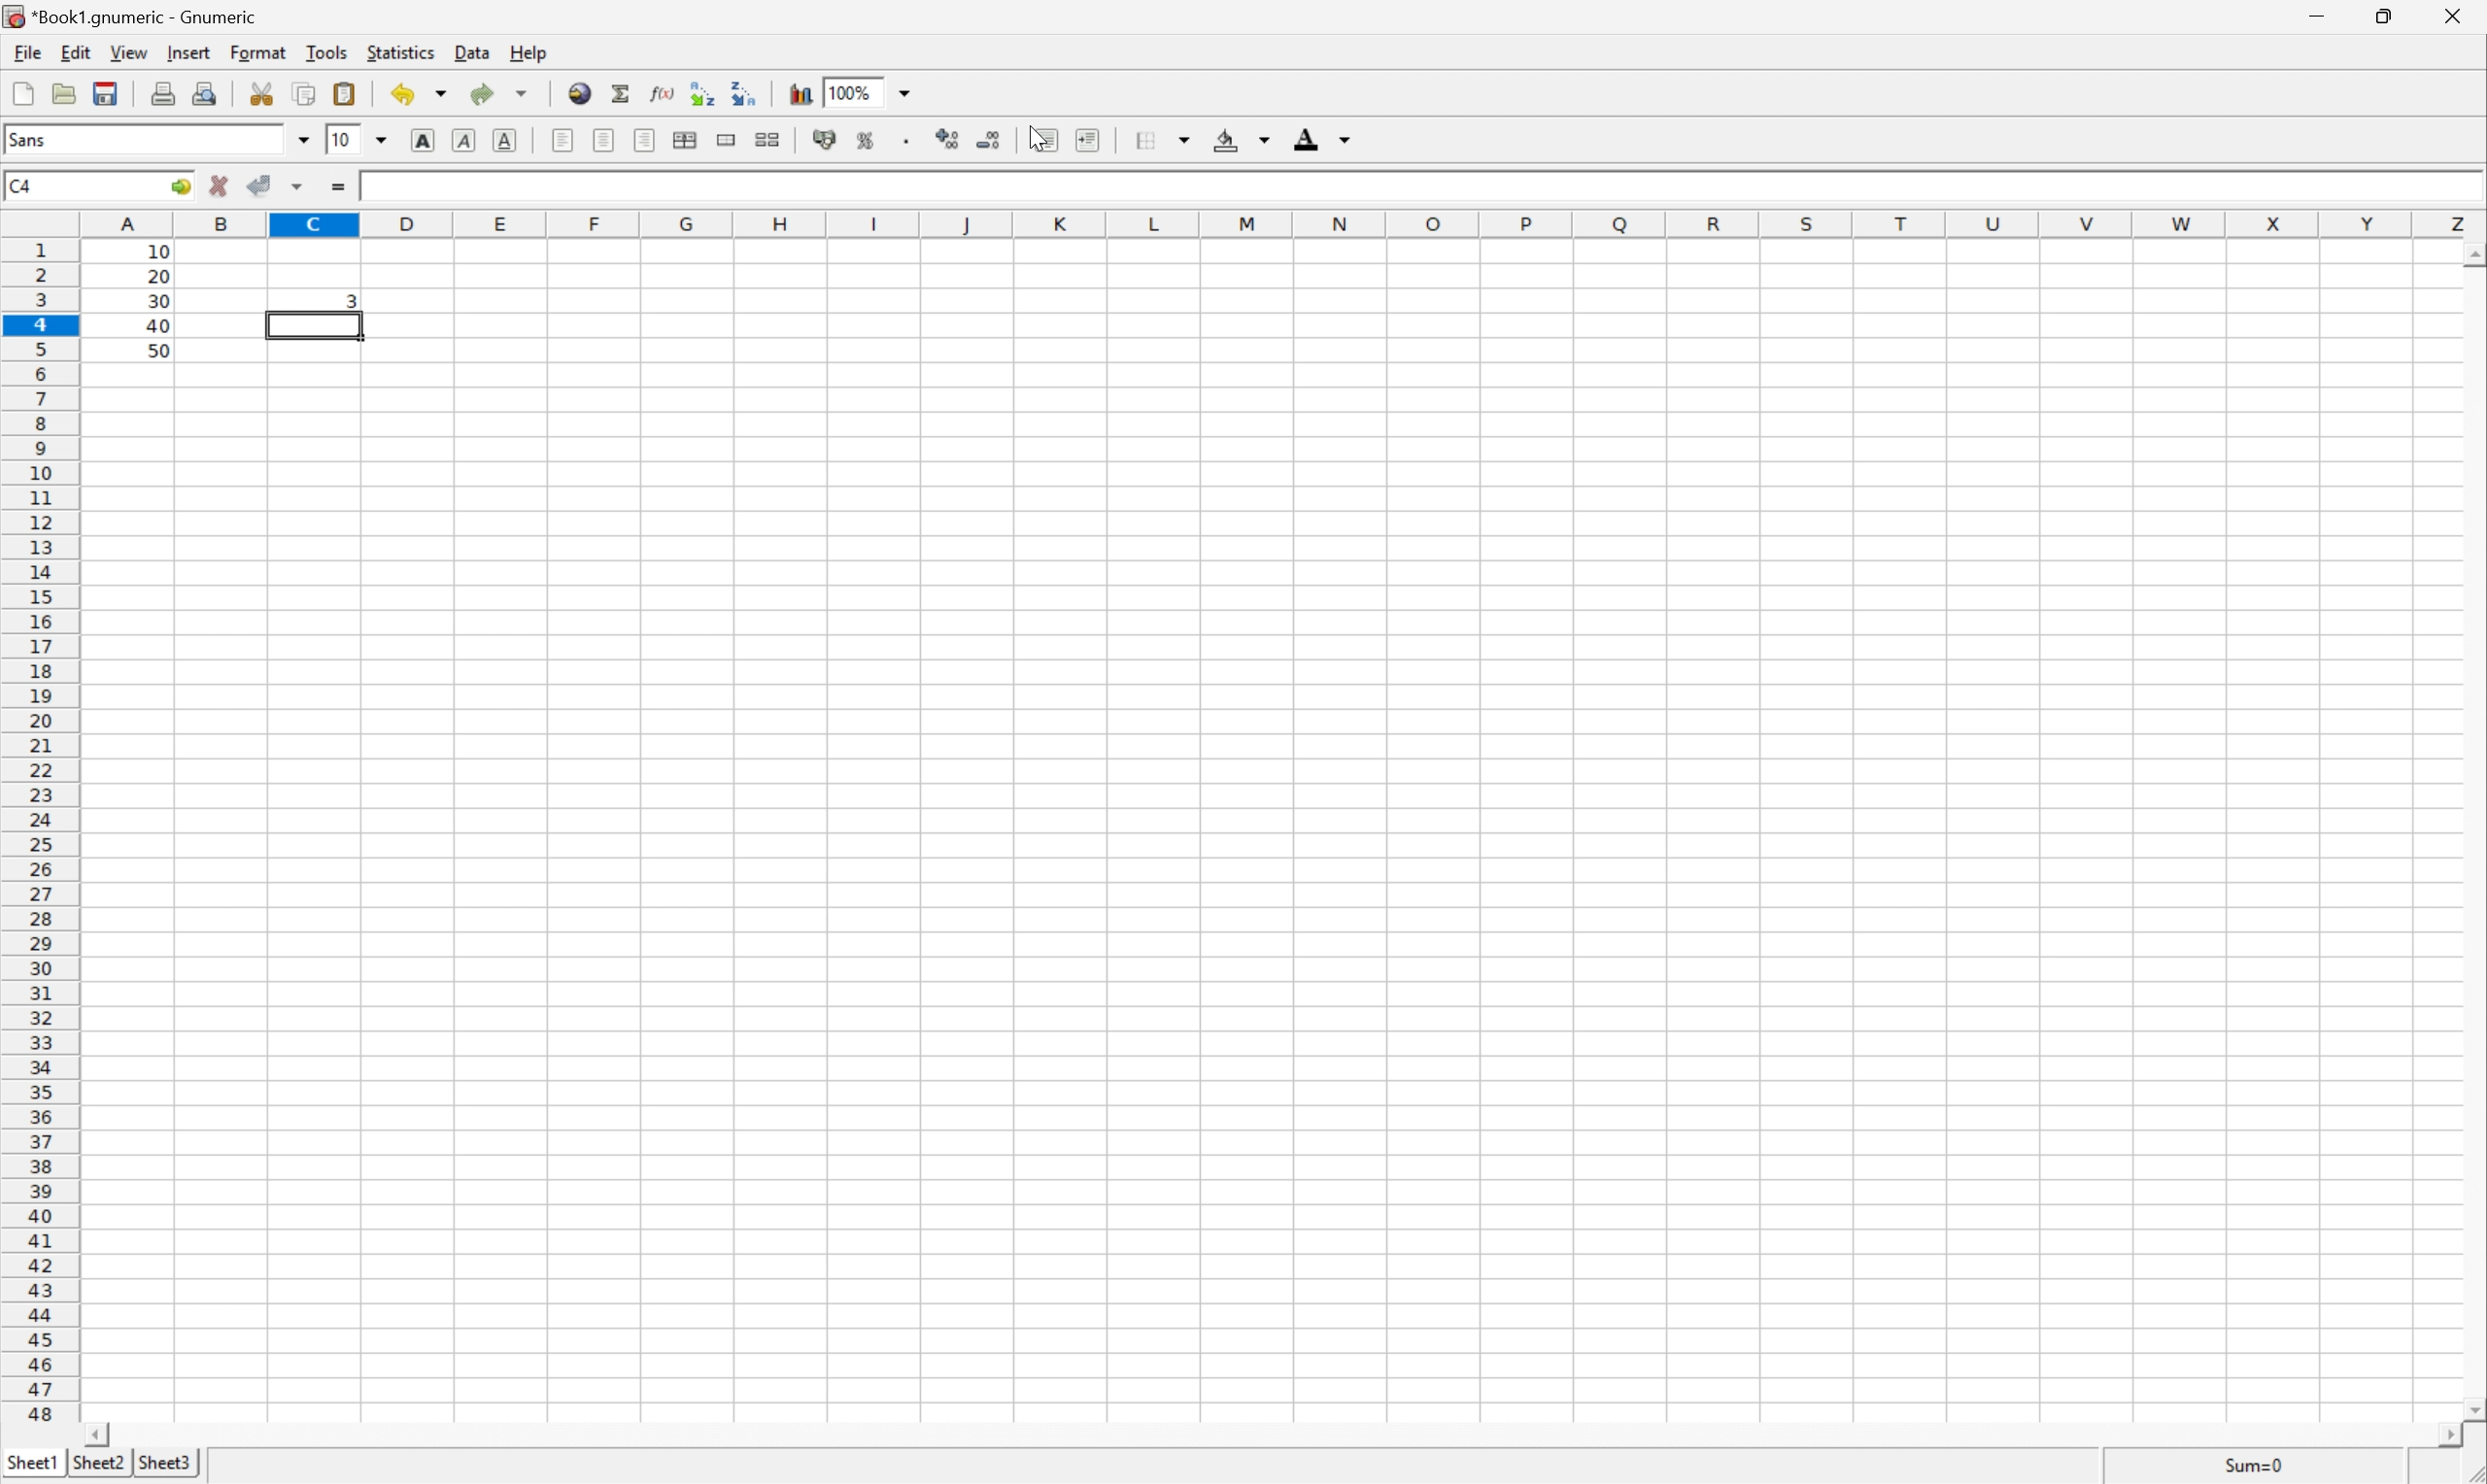 This screenshot has height=1484, width=2487. I want to click on Row numbers, so click(37, 830).